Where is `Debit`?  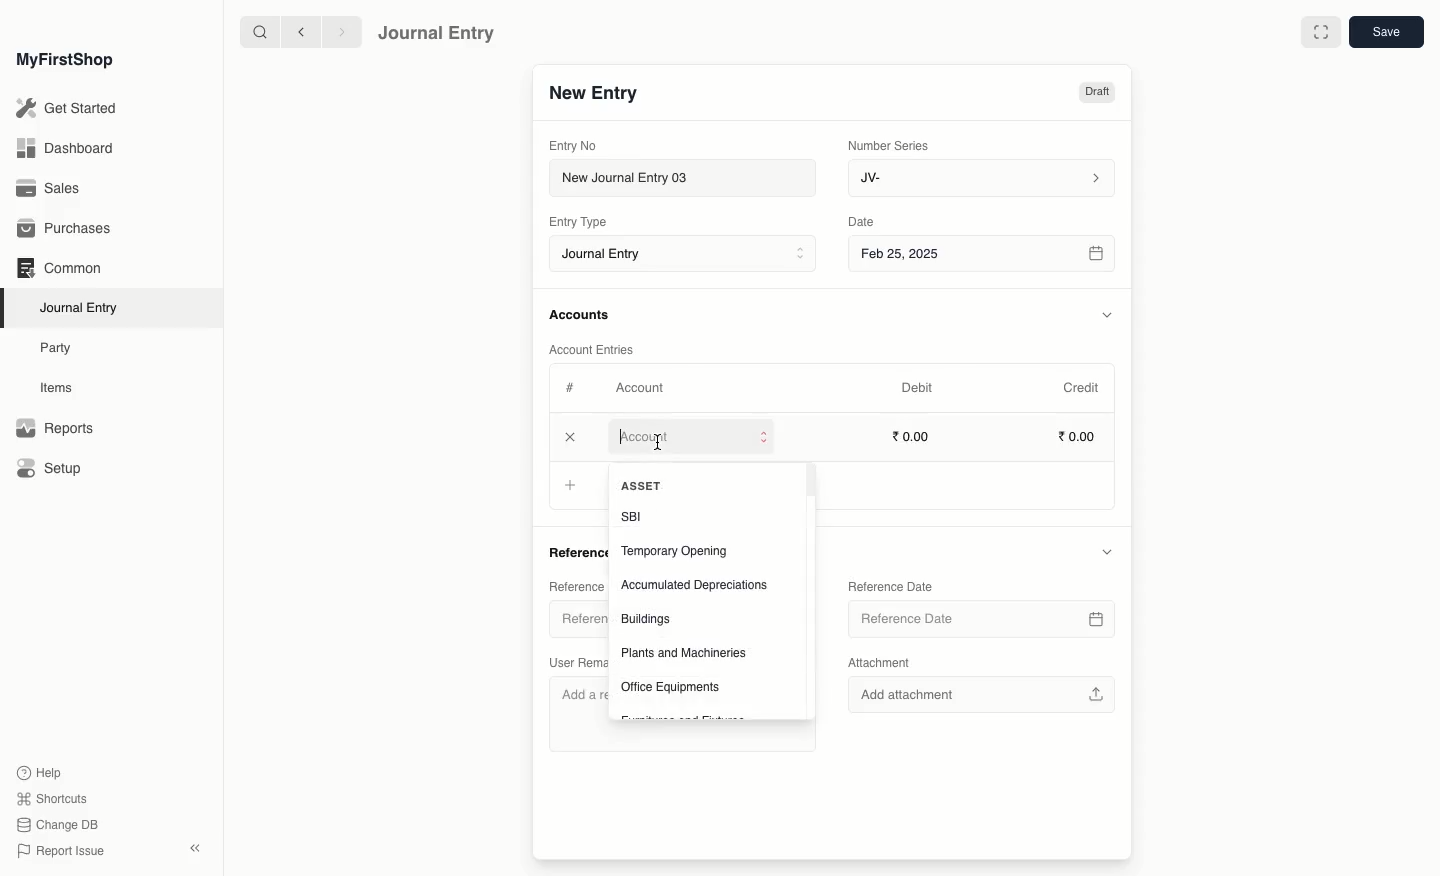 Debit is located at coordinates (917, 387).